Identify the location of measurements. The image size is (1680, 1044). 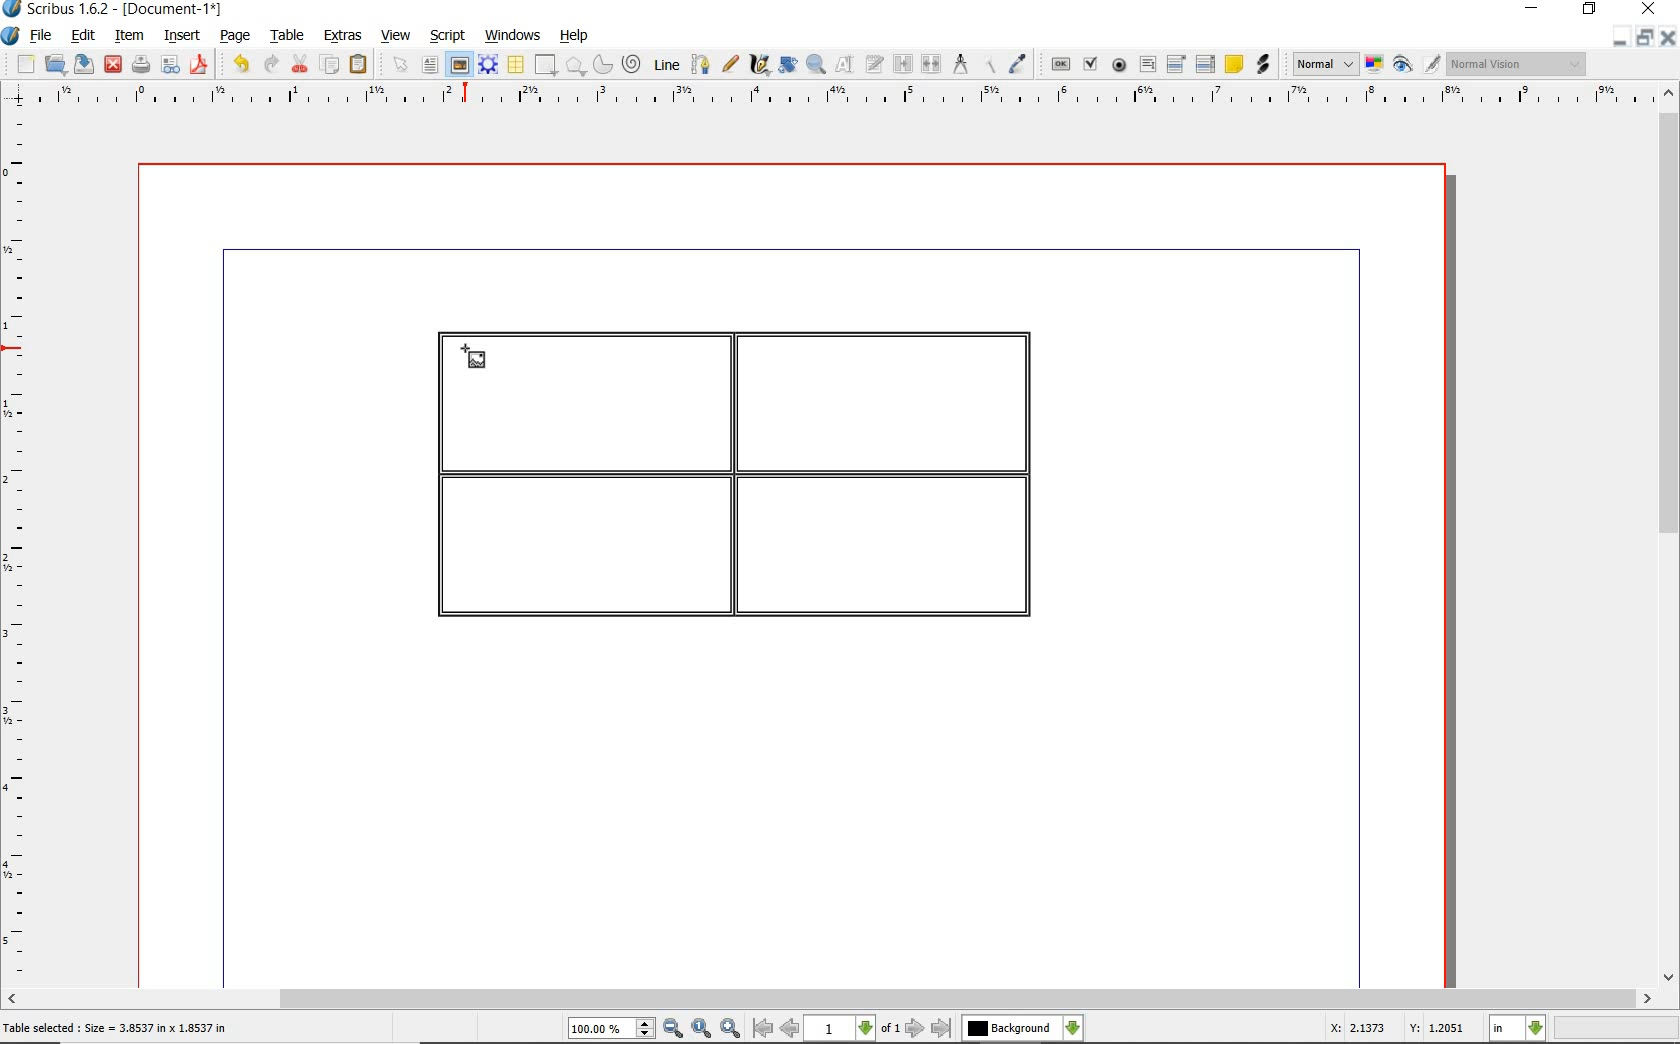
(961, 64).